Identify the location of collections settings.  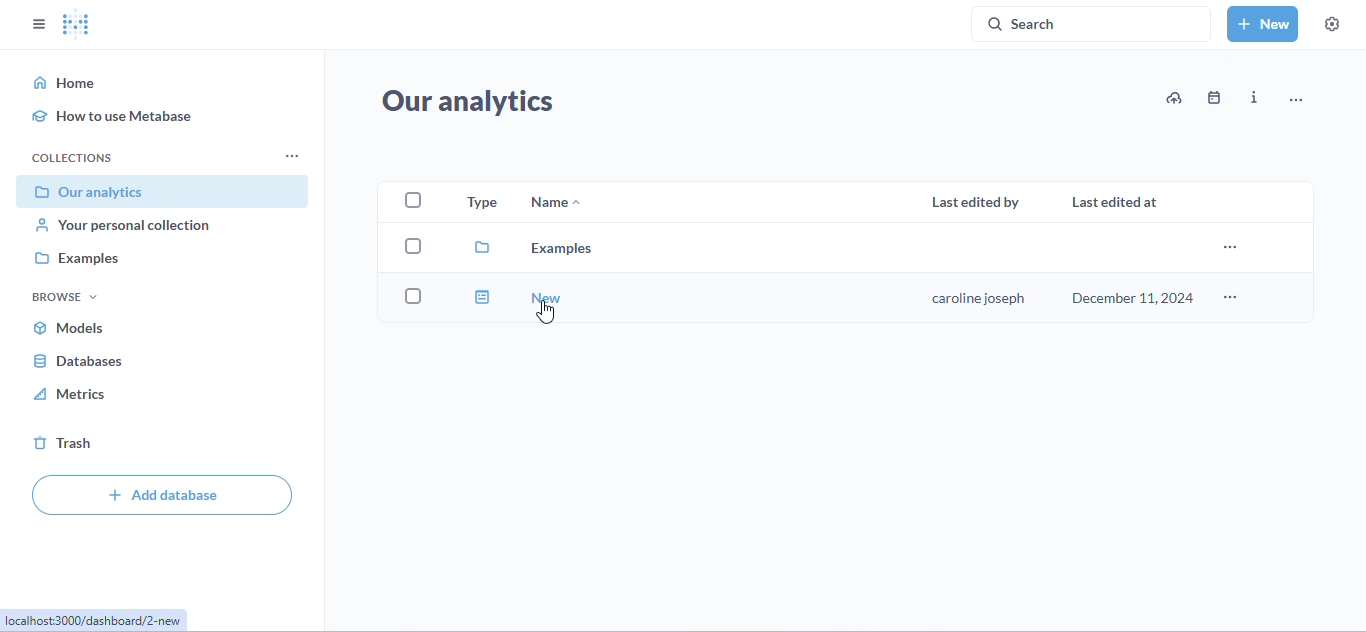
(292, 157).